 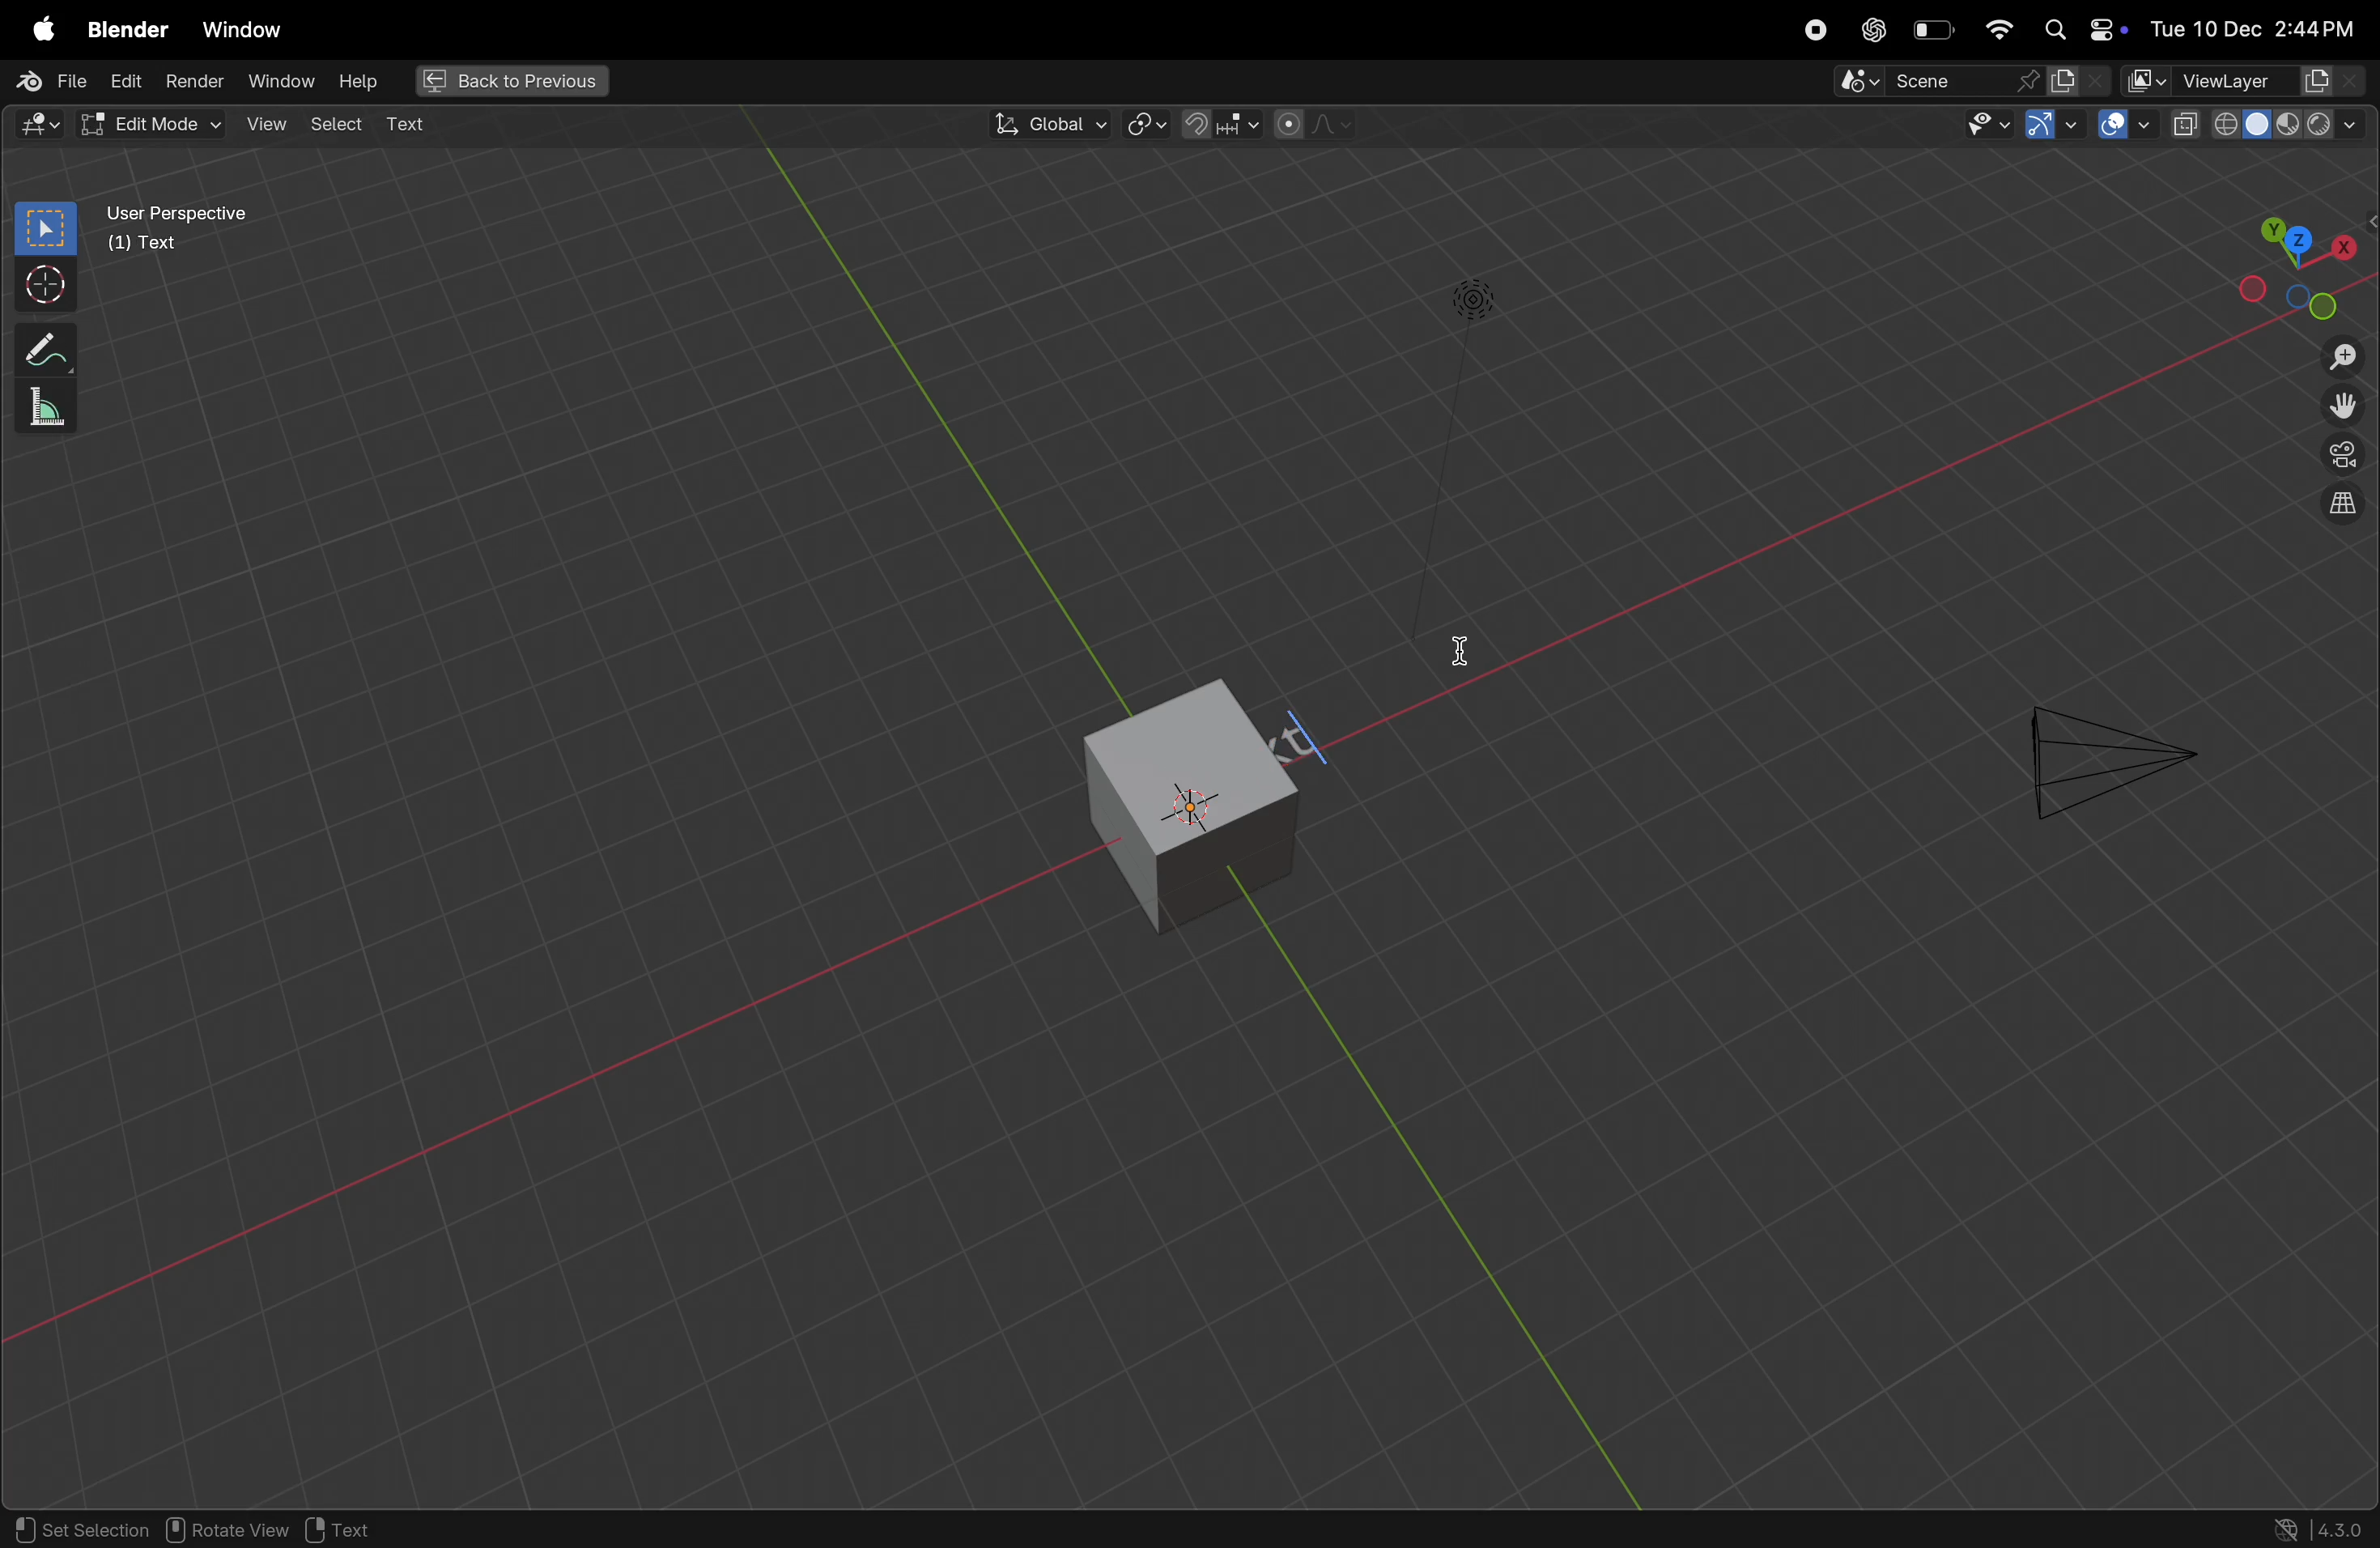 What do you see at coordinates (1469, 302) in the screenshot?
I see `Lights` at bounding box center [1469, 302].